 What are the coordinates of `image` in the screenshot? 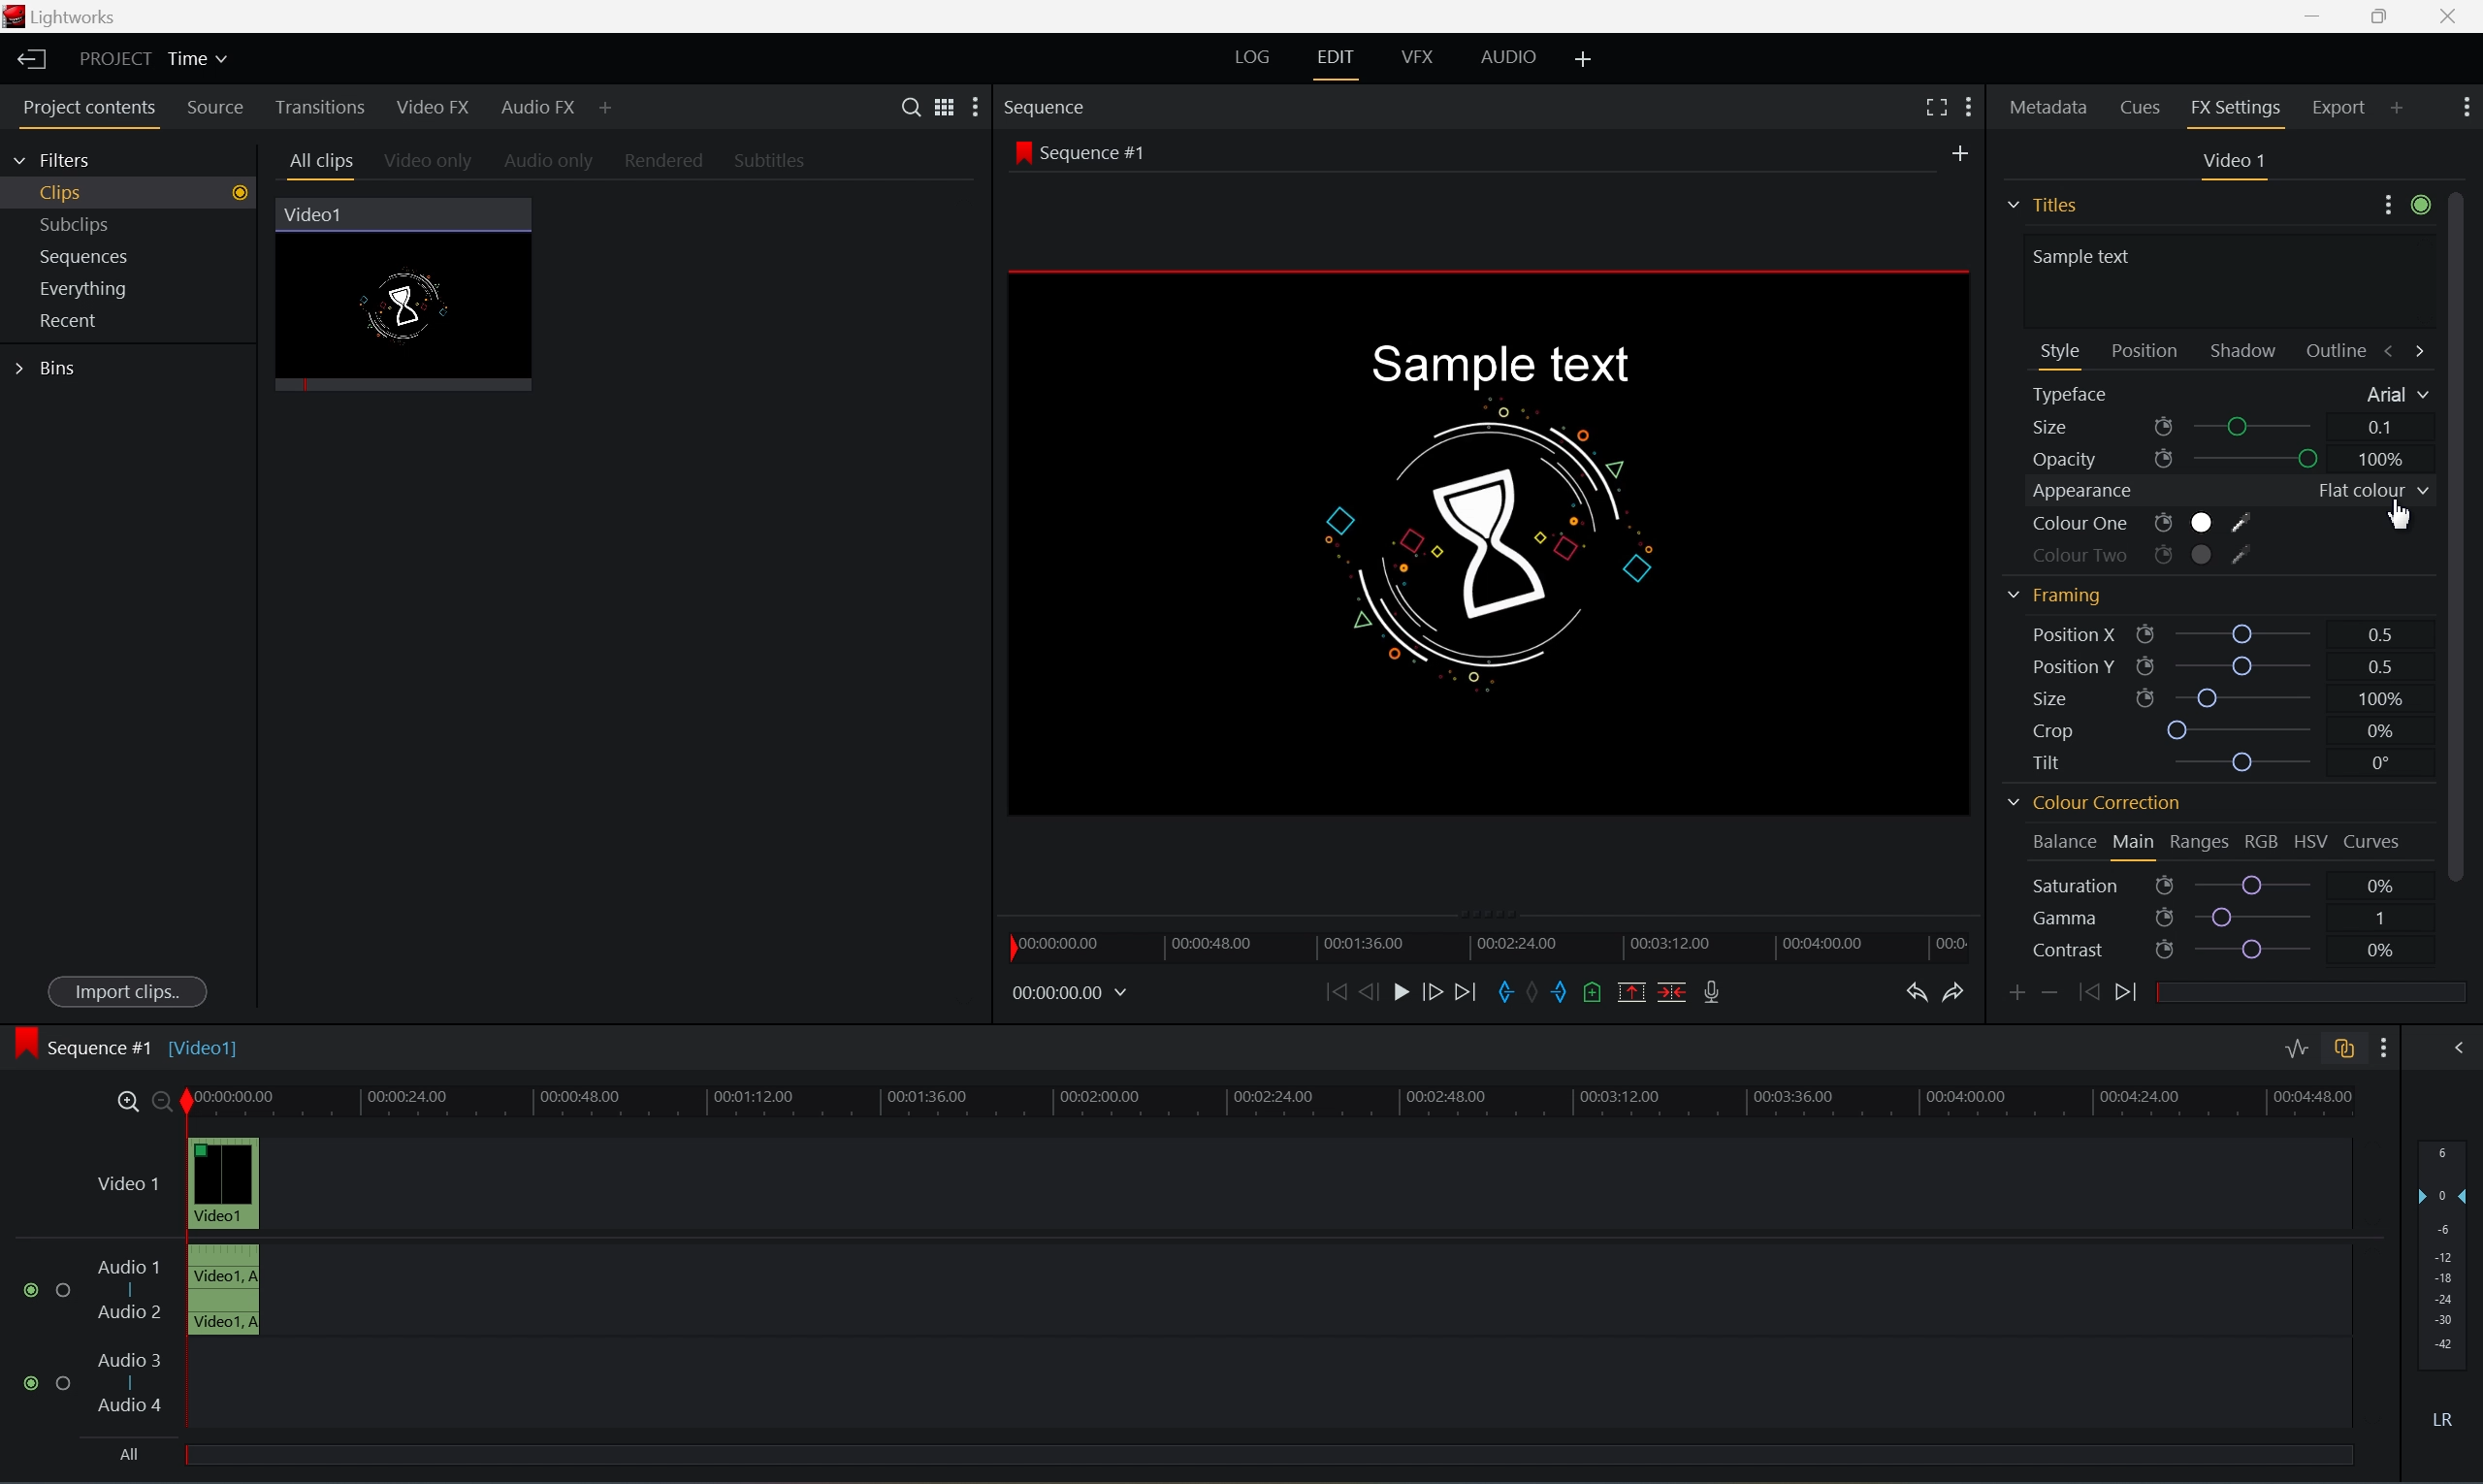 It's located at (1496, 543).